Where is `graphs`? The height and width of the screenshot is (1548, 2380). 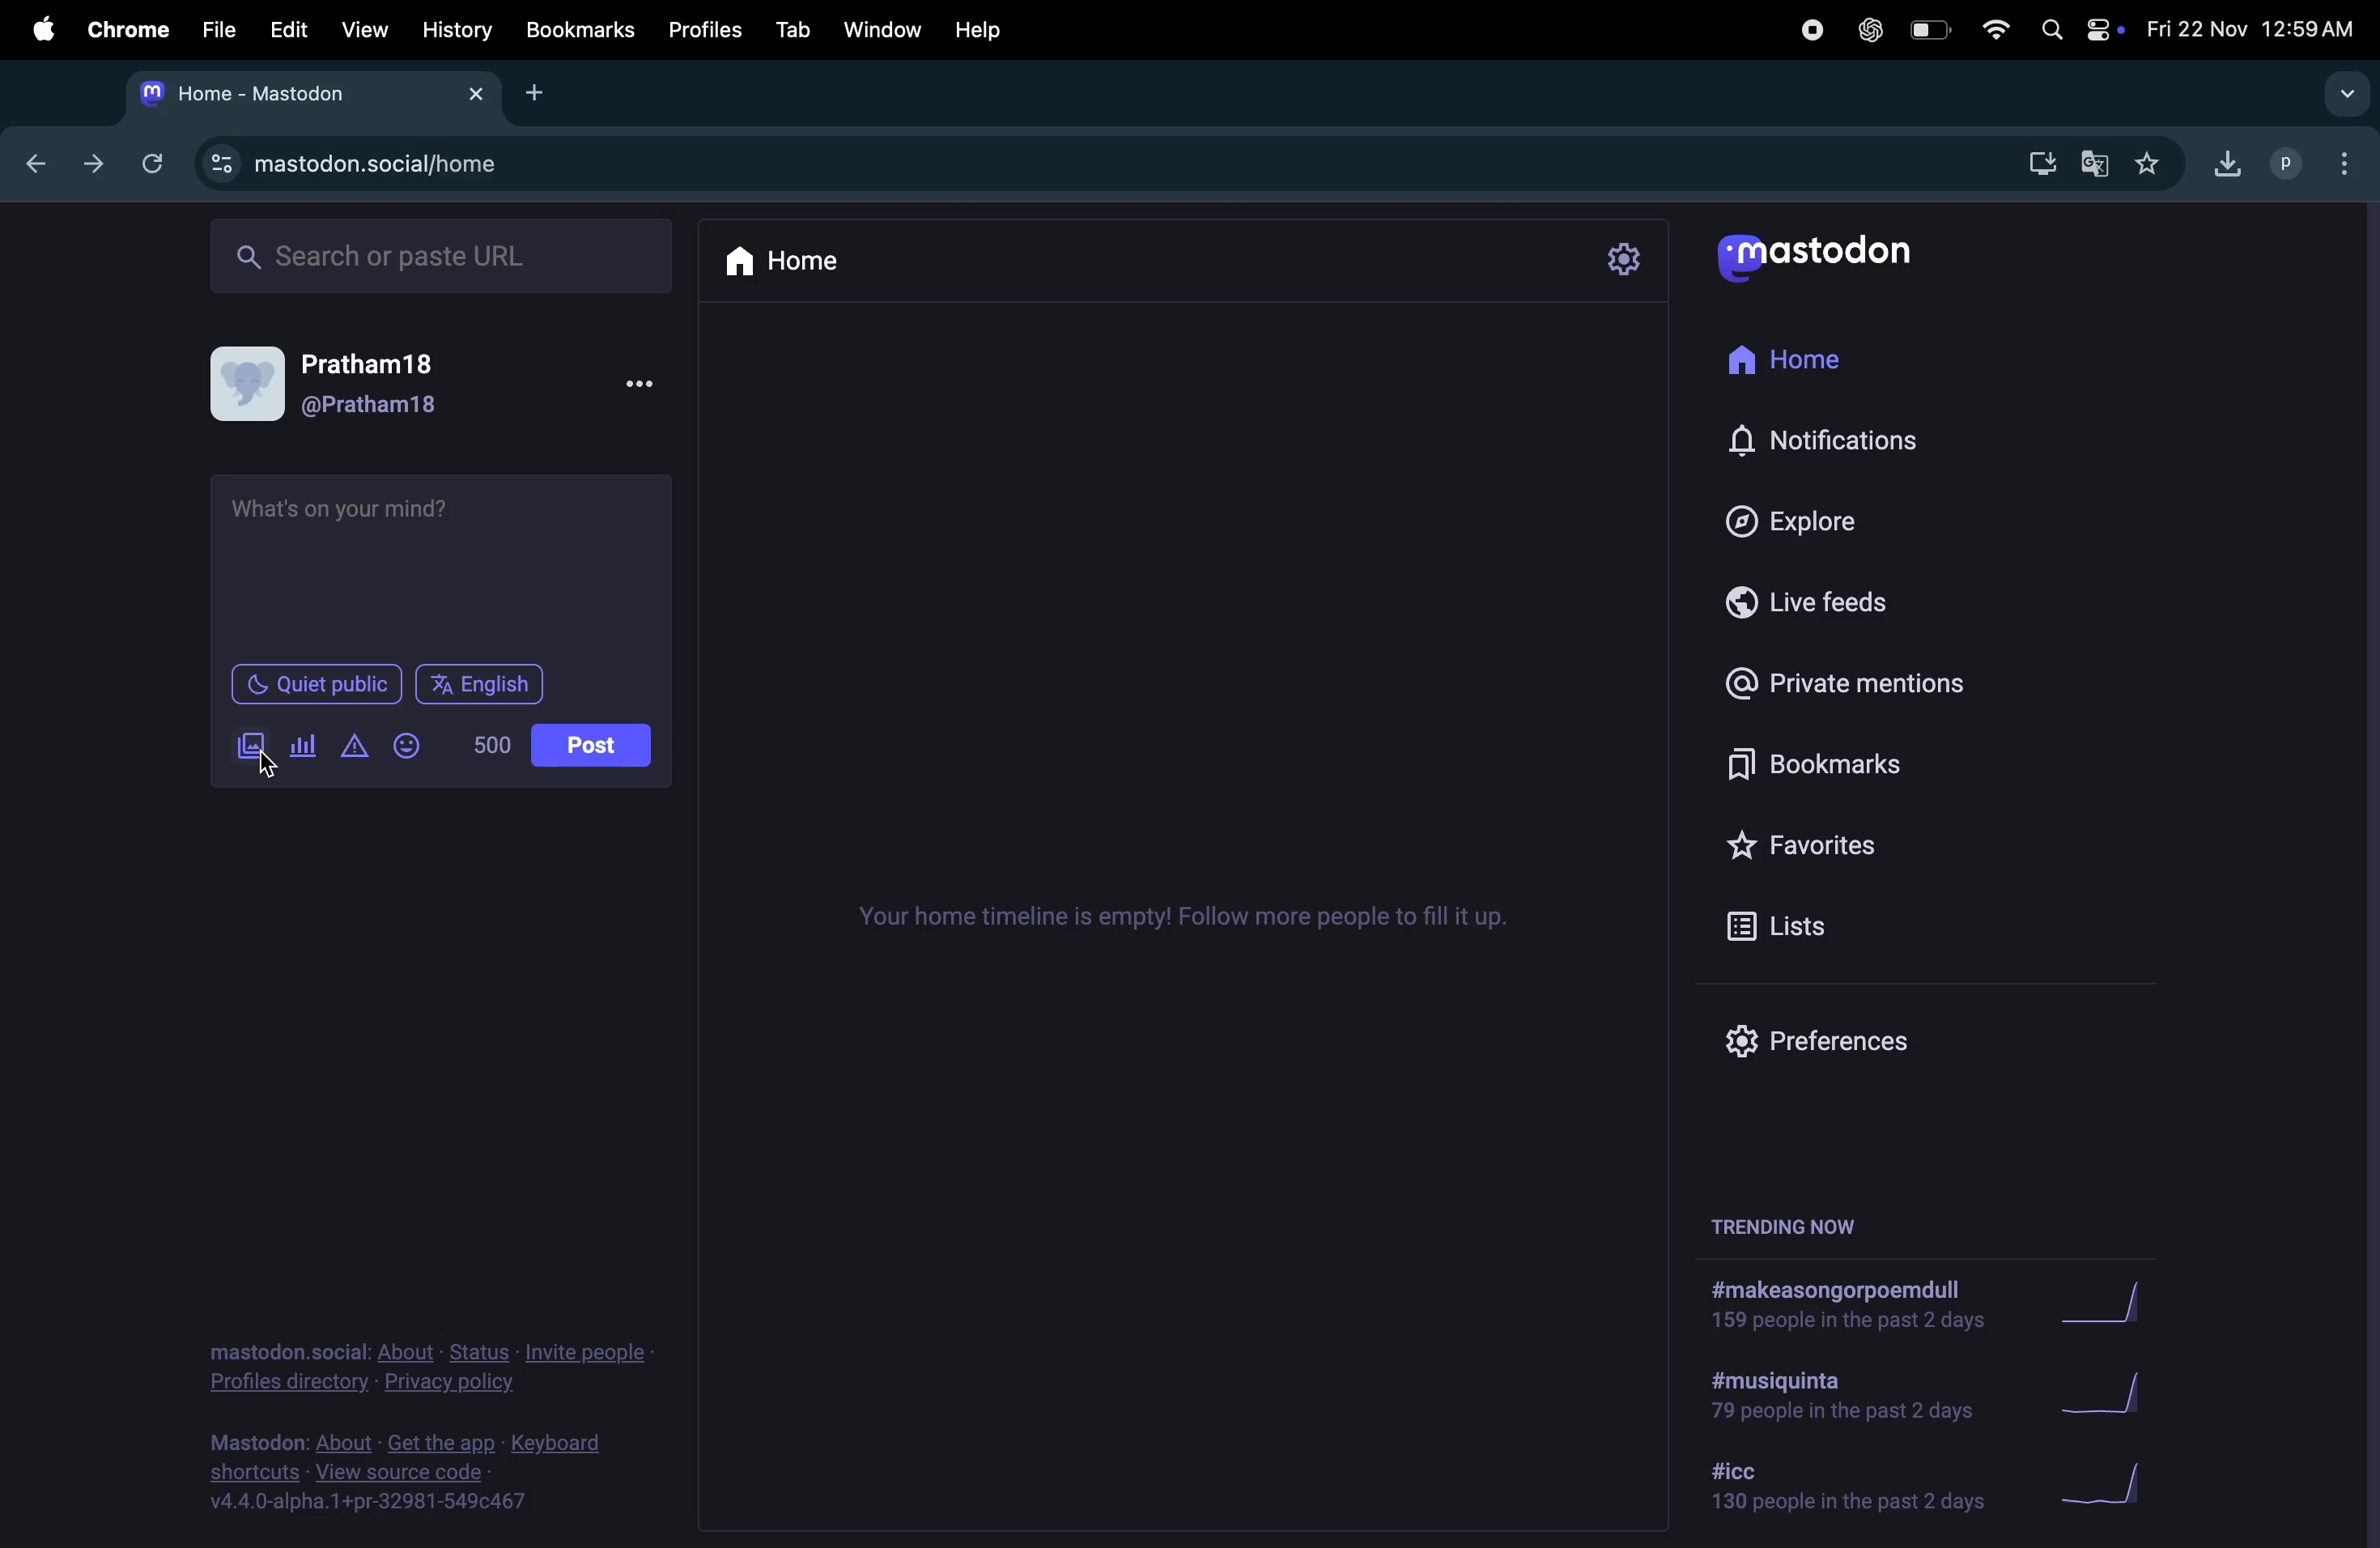
graphs is located at coordinates (2111, 1305).